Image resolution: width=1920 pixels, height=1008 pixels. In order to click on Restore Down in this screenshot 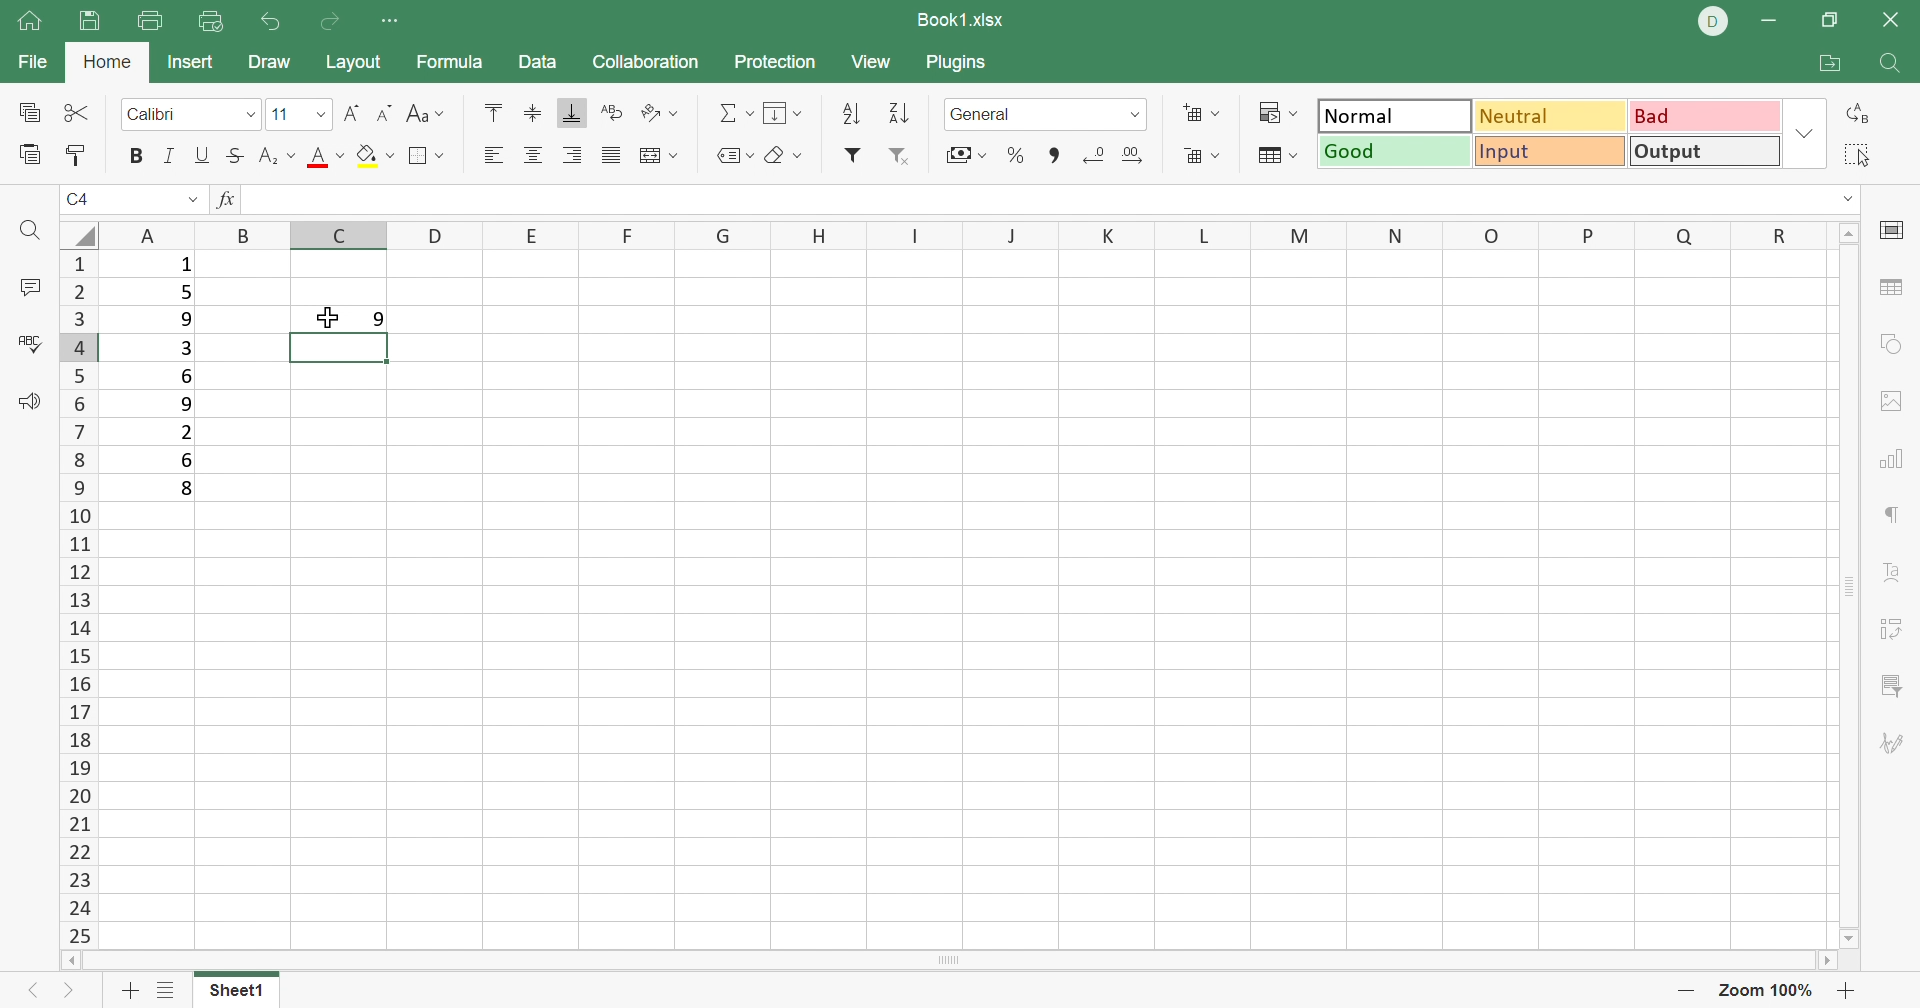, I will do `click(1831, 22)`.